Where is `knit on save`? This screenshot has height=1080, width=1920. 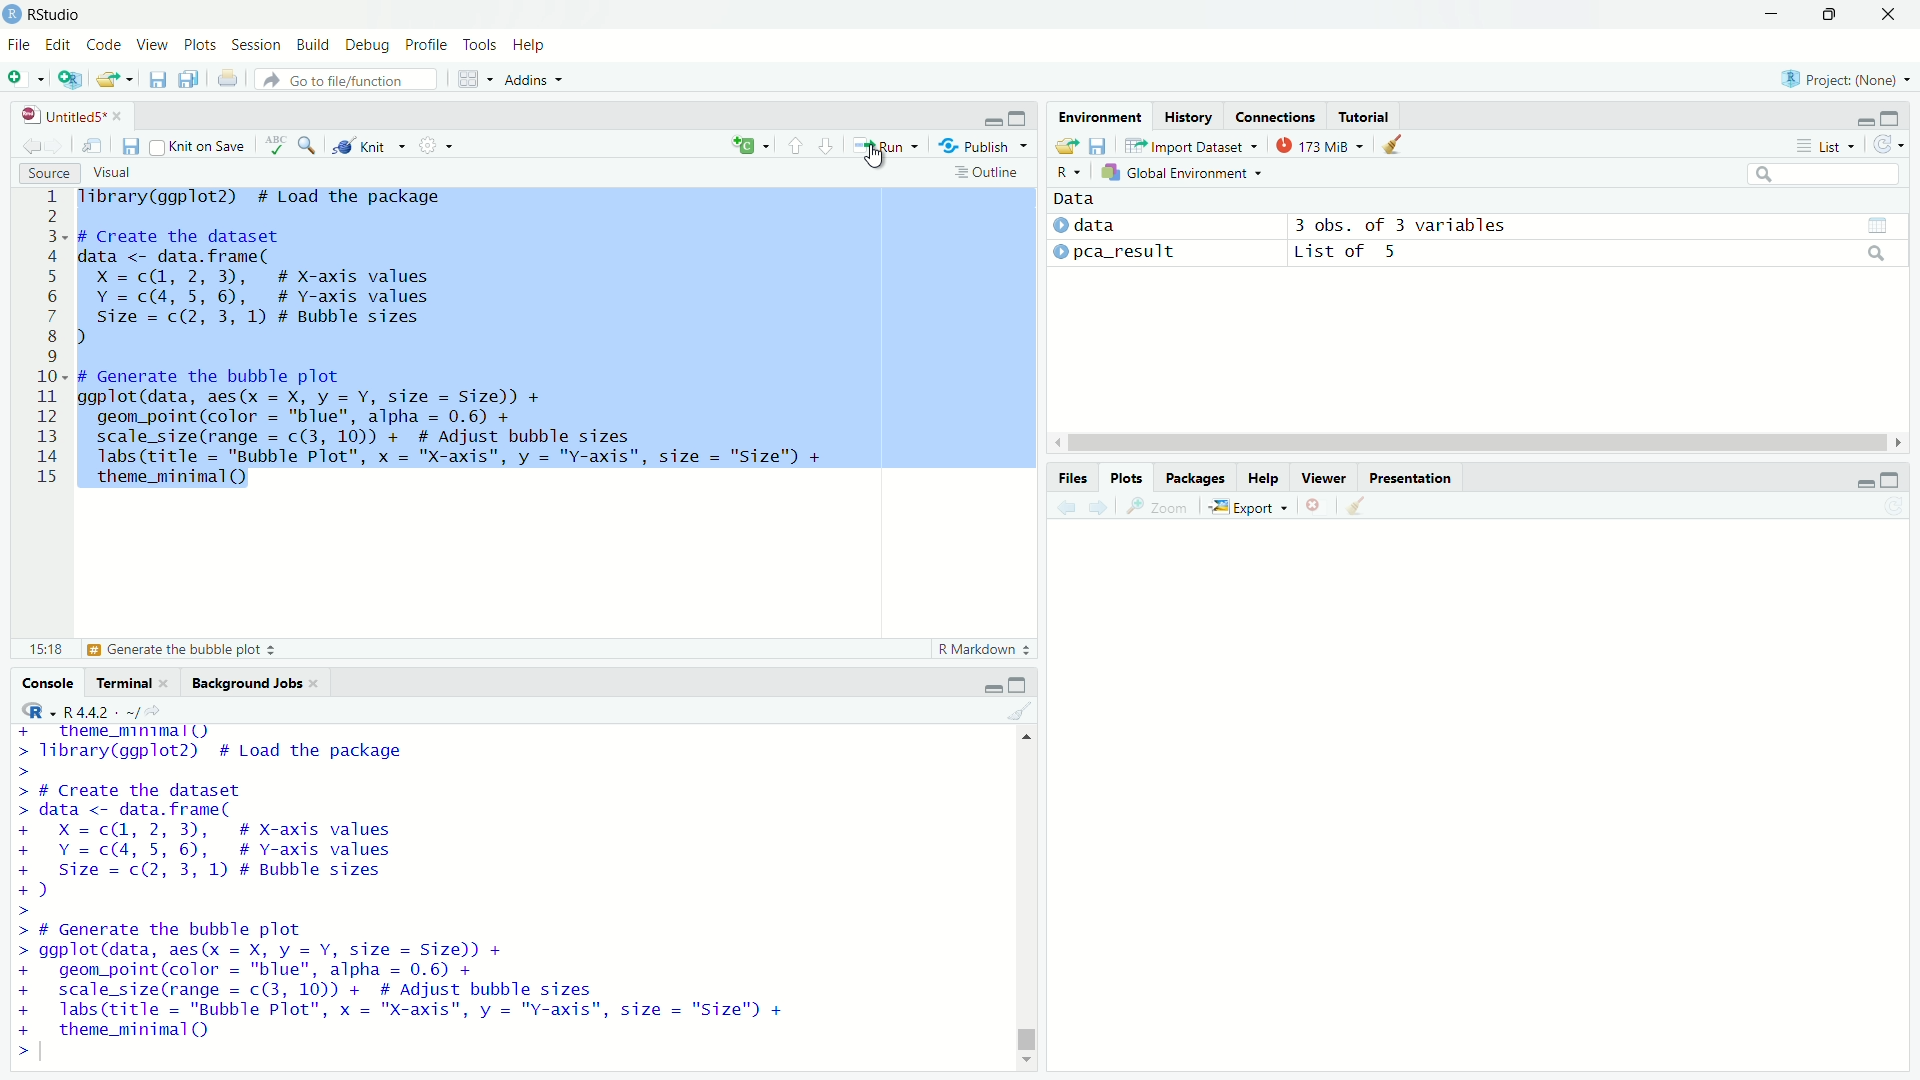 knit on save is located at coordinates (200, 145).